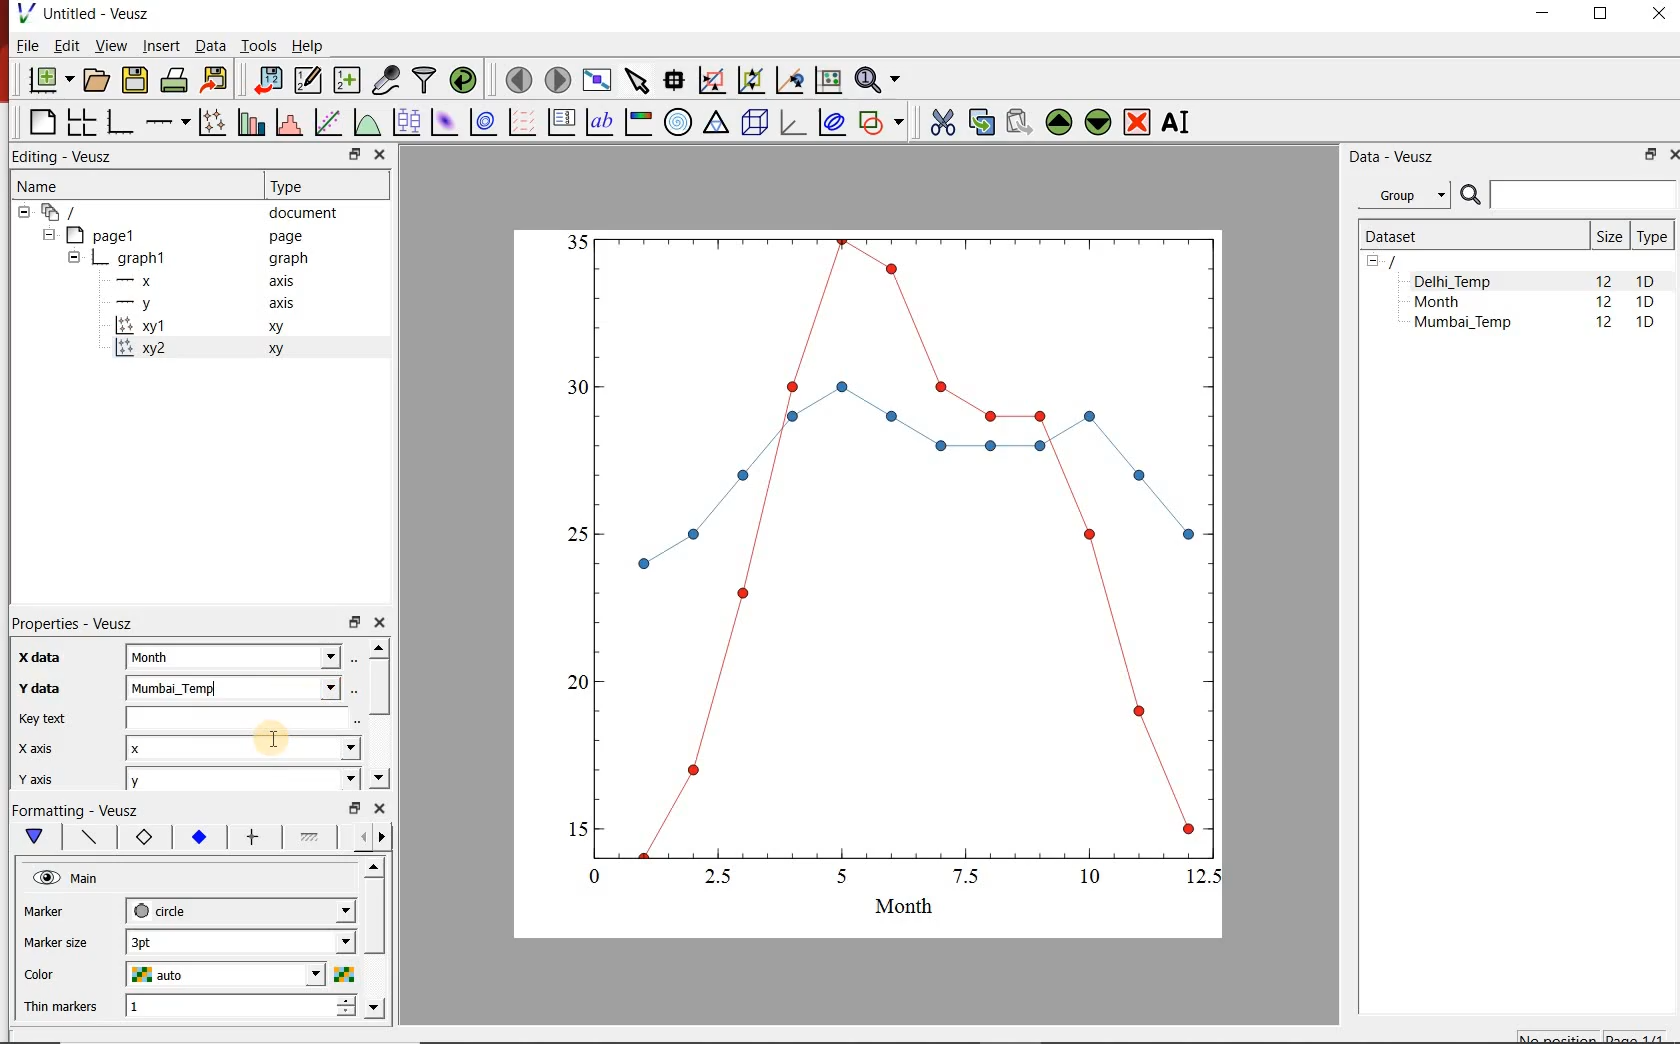 This screenshot has height=1044, width=1680. Describe the element at coordinates (1098, 123) in the screenshot. I see `move the selected widget down` at that location.